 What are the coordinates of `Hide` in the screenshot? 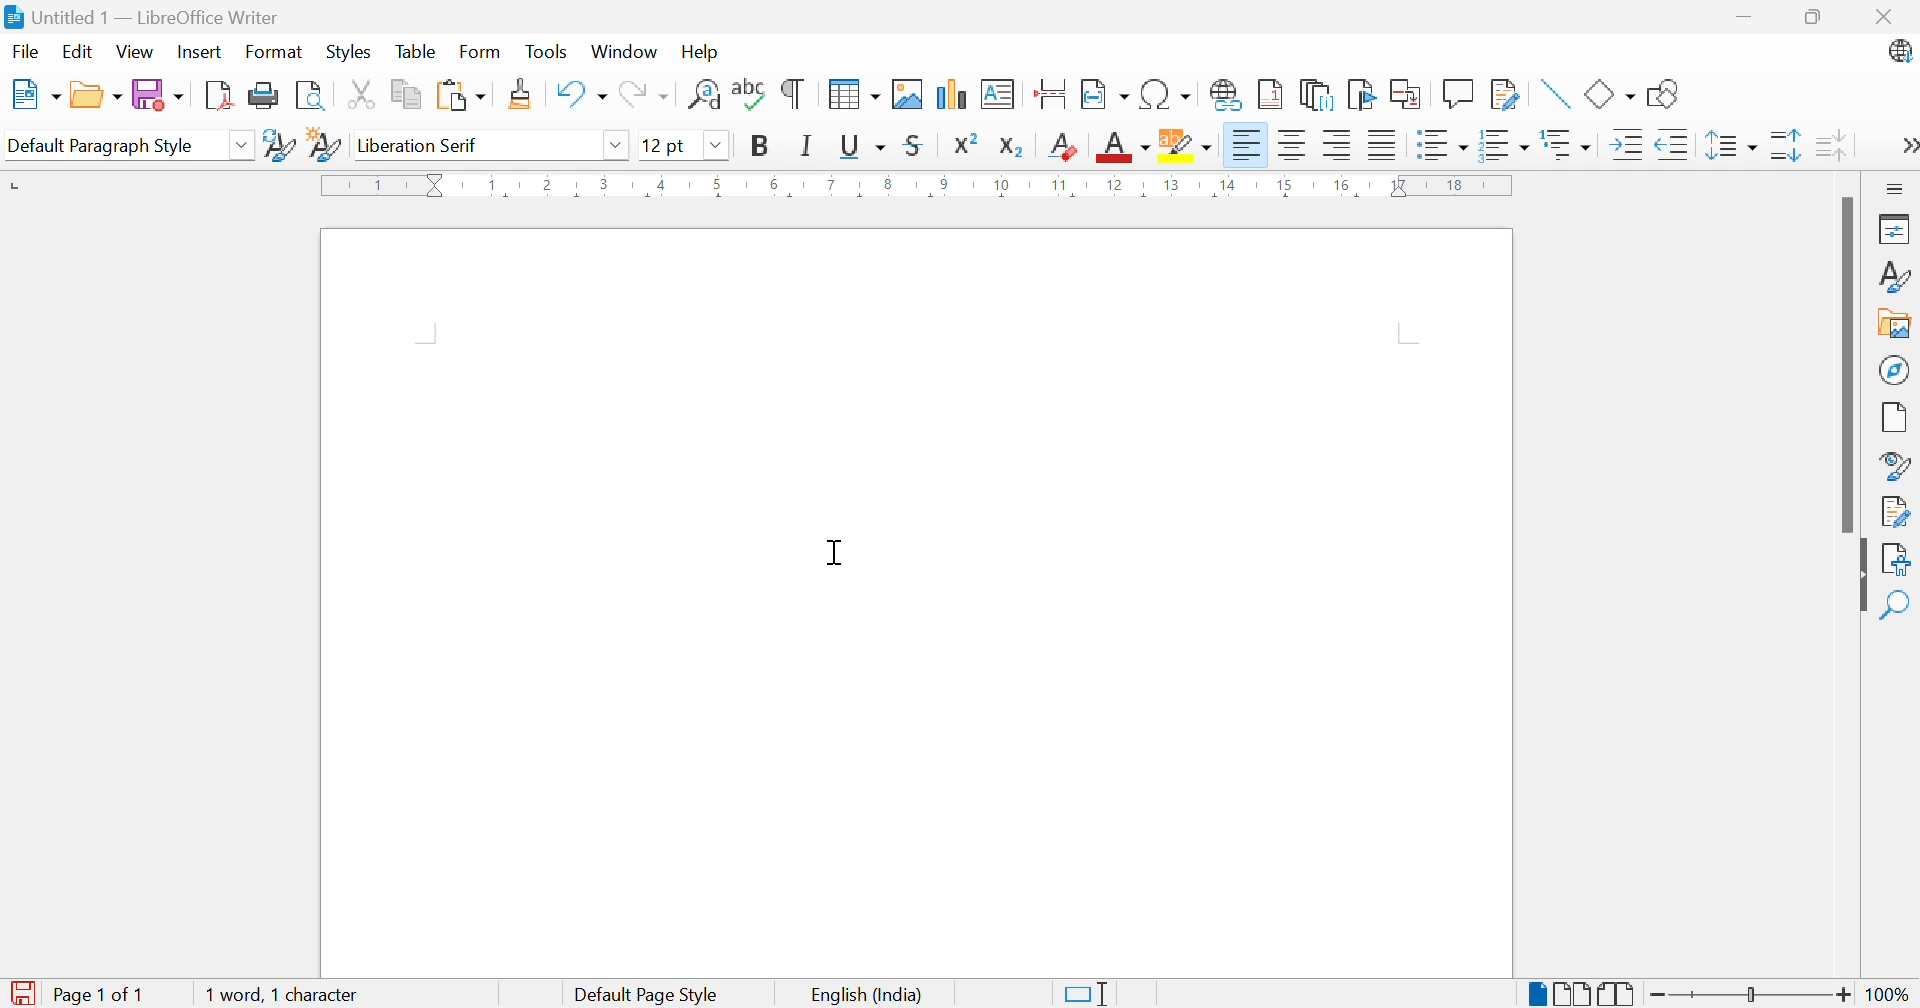 It's located at (1859, 576).